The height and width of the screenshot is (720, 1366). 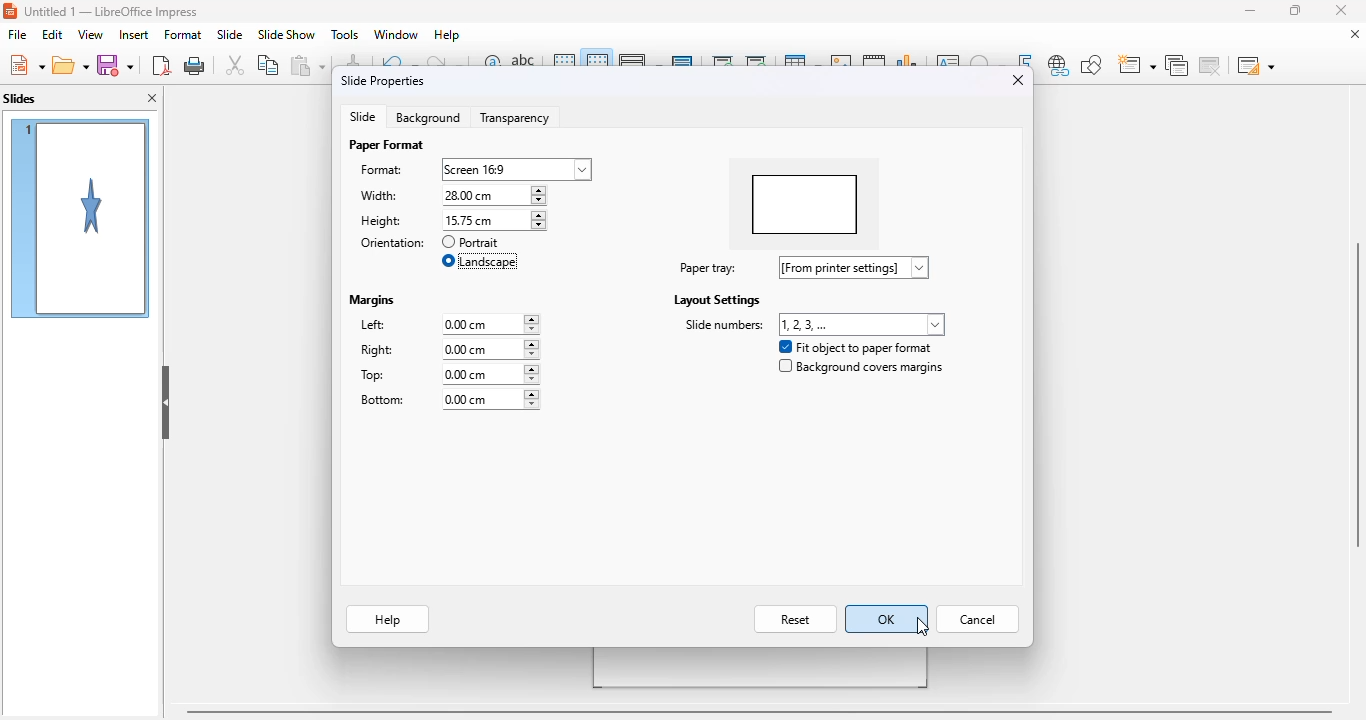 I want to click on preview changed, so click(x=805, y=205).